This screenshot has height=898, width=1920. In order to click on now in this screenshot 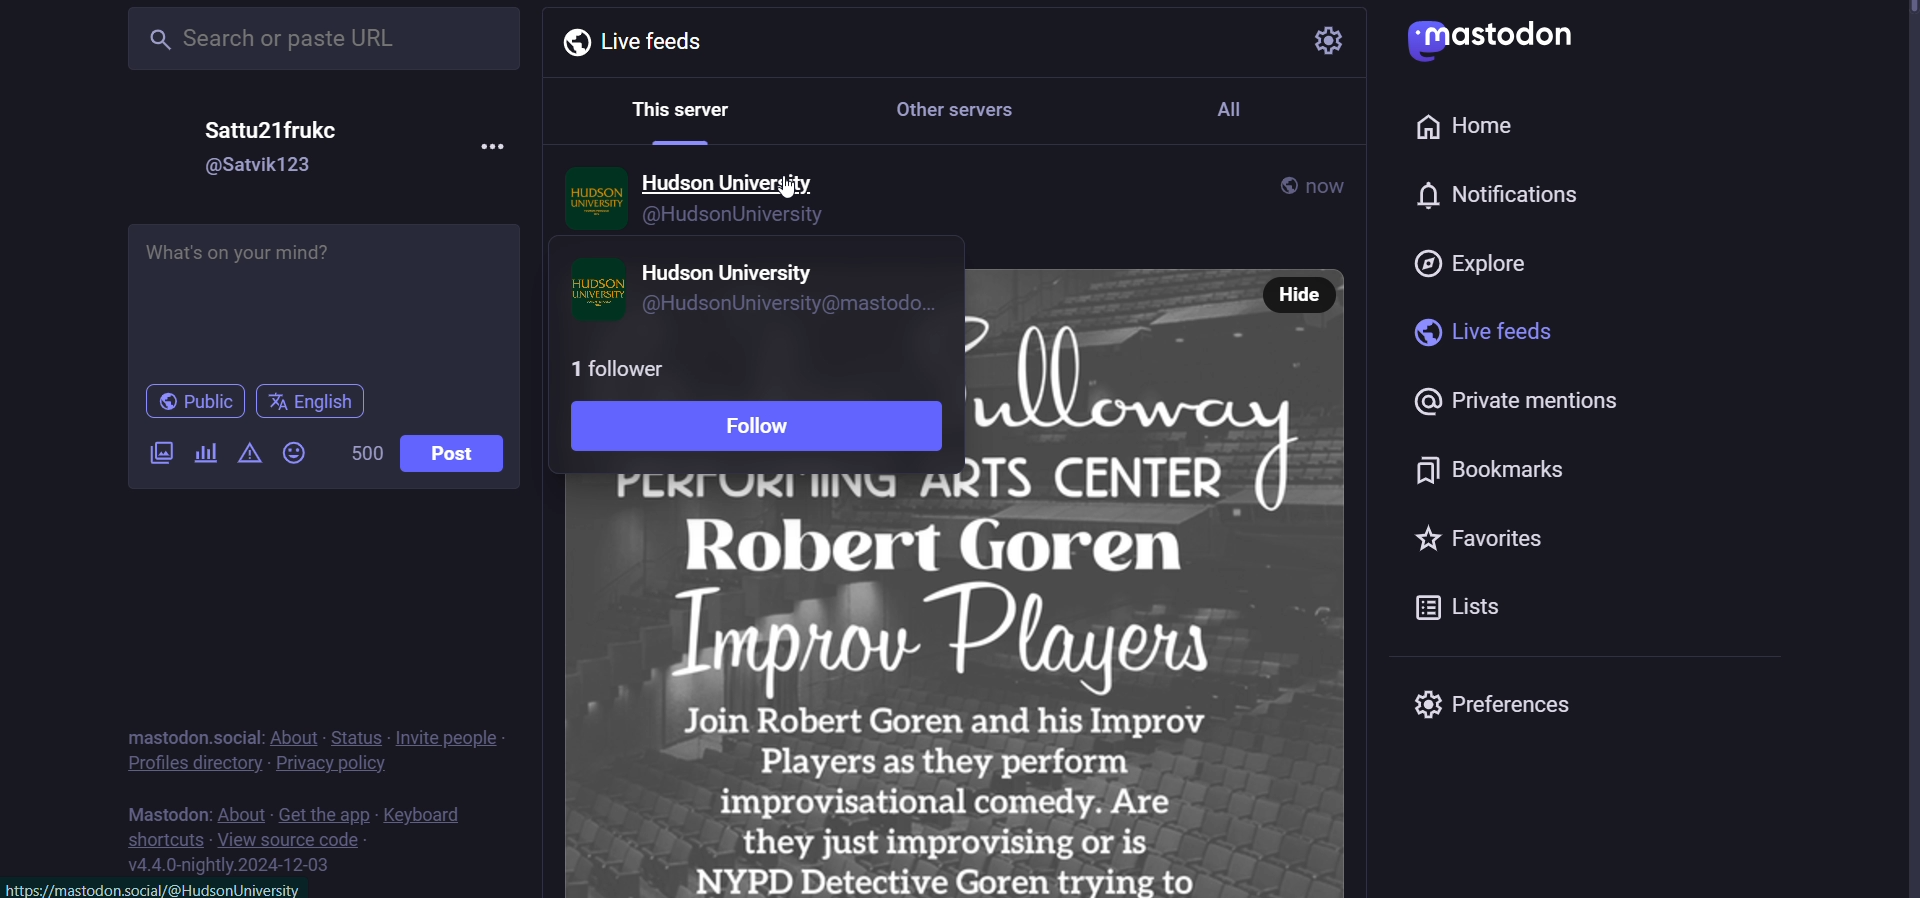, I will do `click(1335, 182)`.